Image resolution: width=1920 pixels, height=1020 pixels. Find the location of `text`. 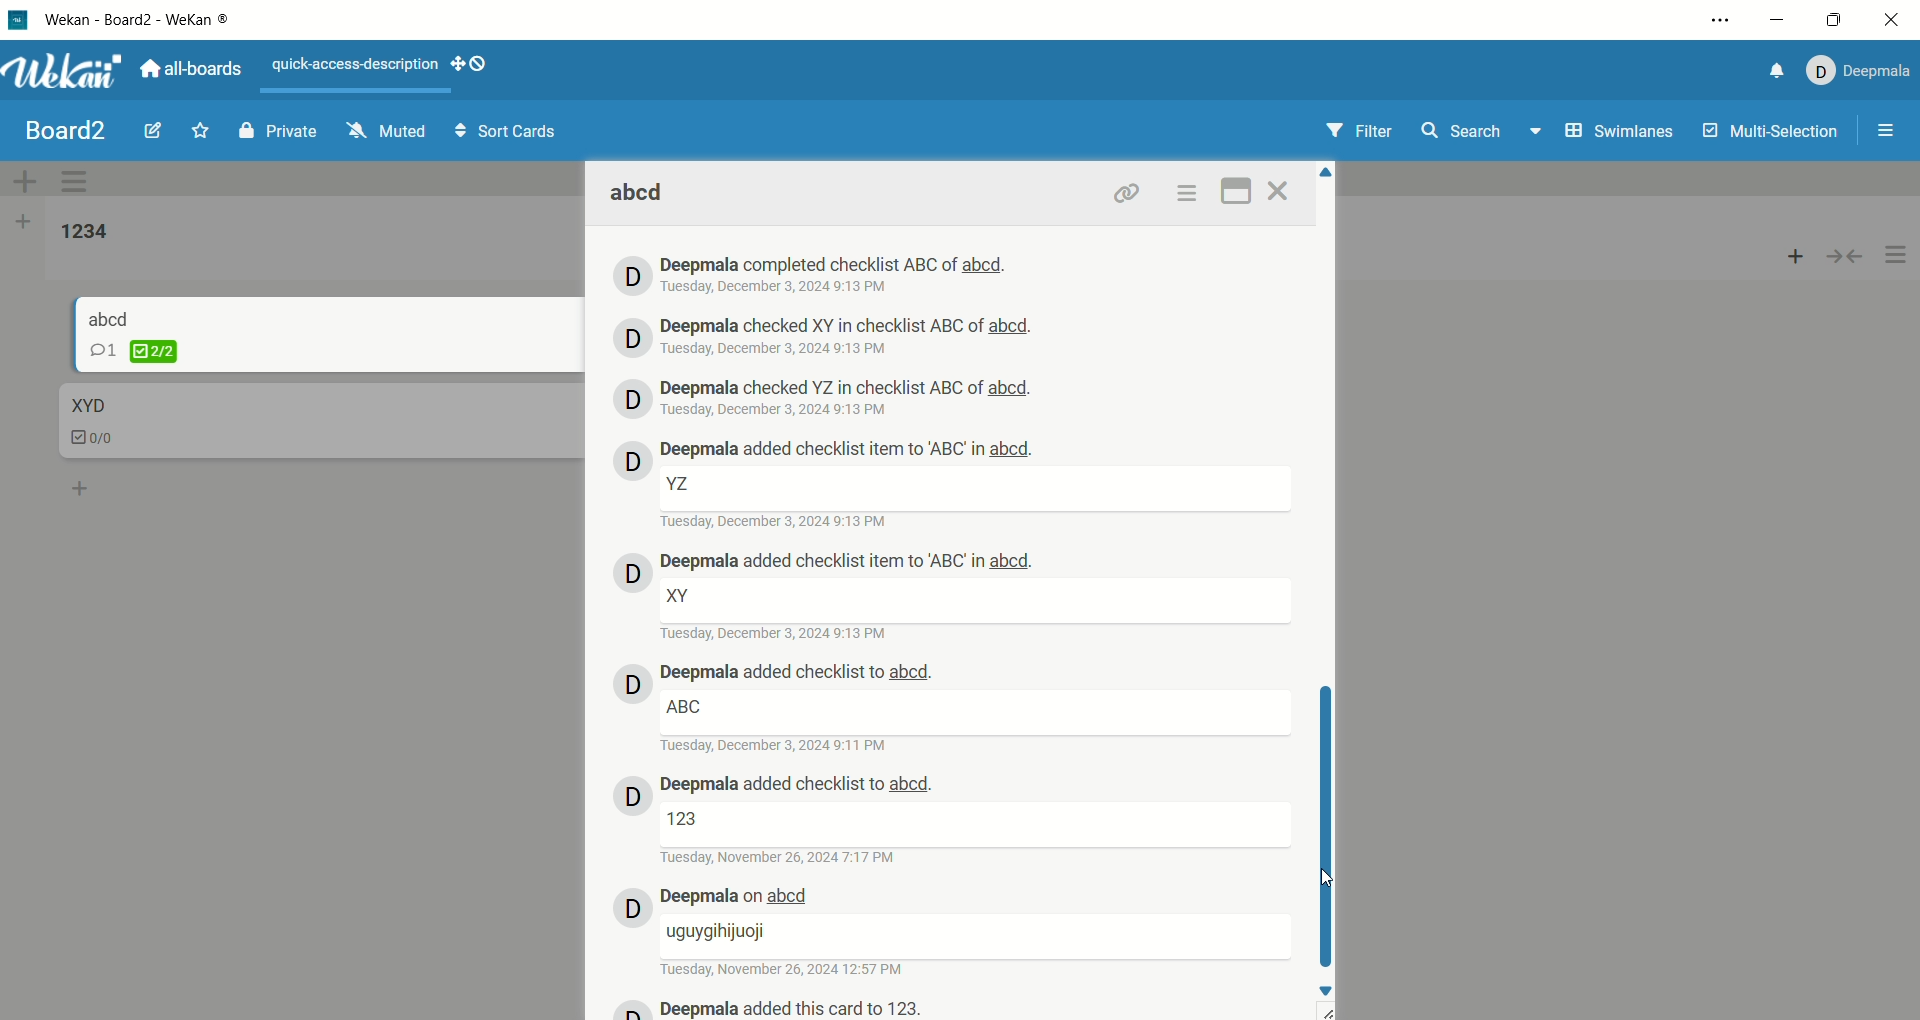

text is located at coordinates (357, 66).